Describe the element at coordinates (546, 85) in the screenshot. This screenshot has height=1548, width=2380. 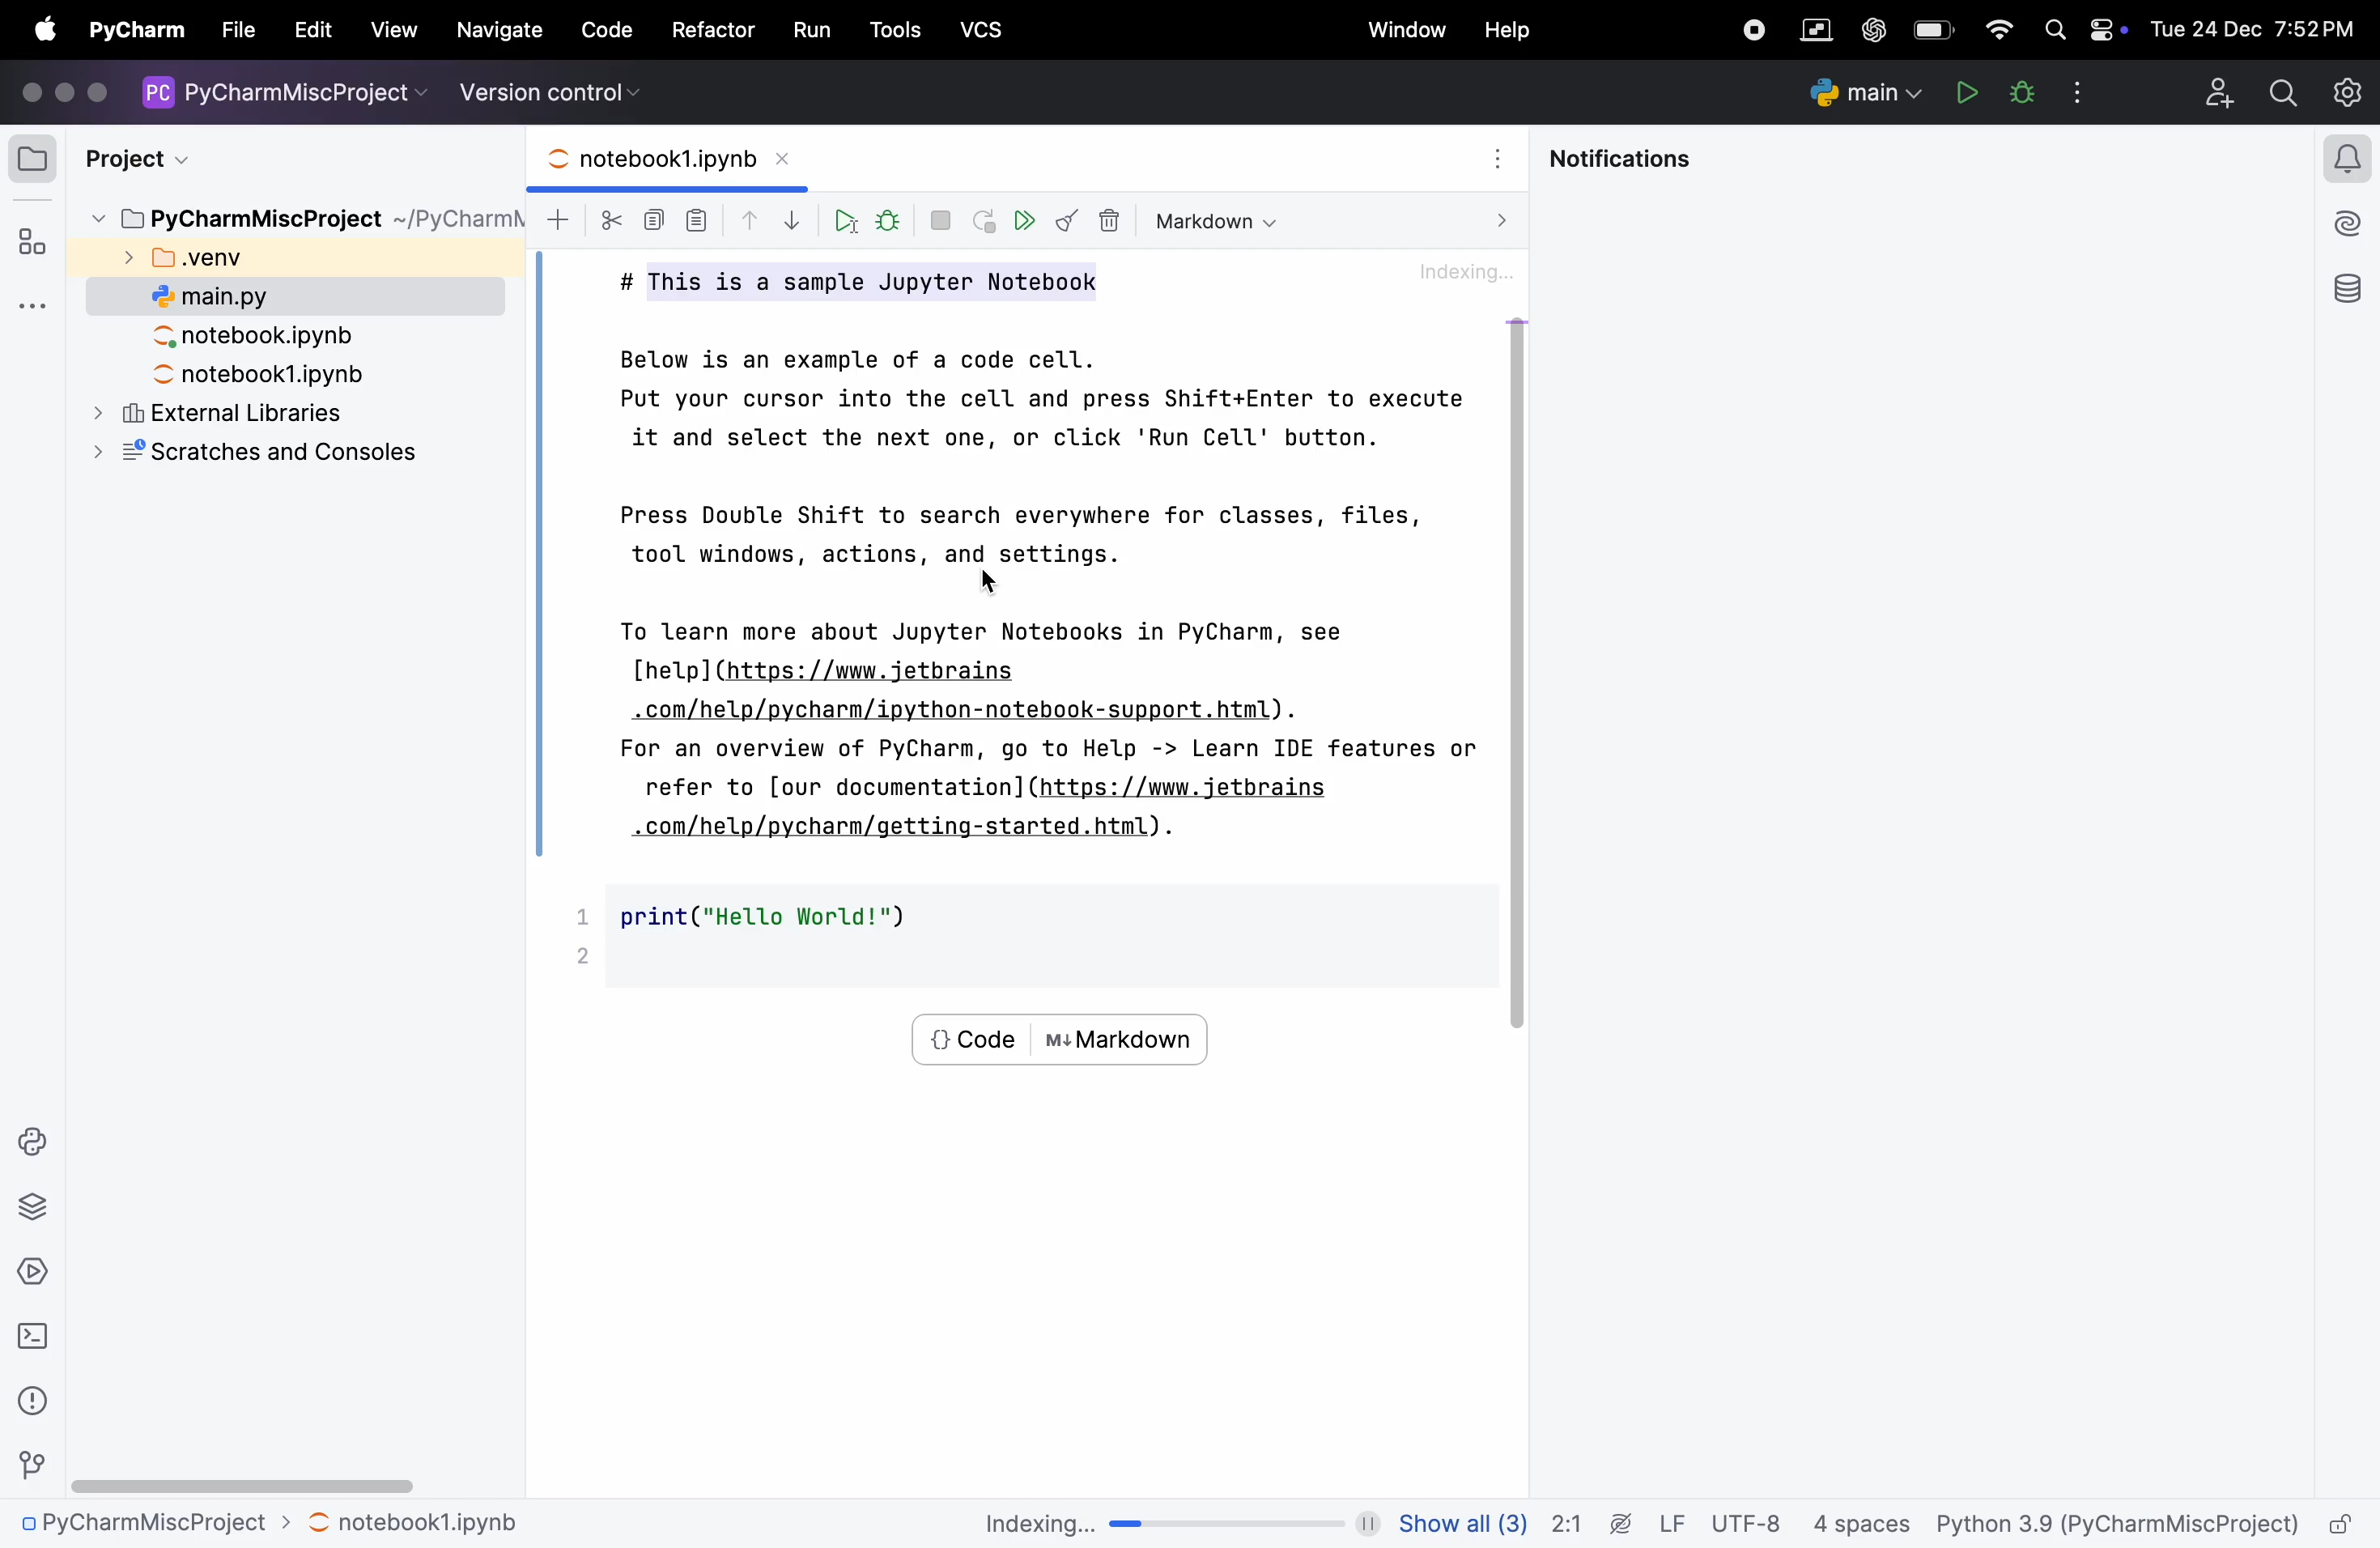
I see `version control` at that location.